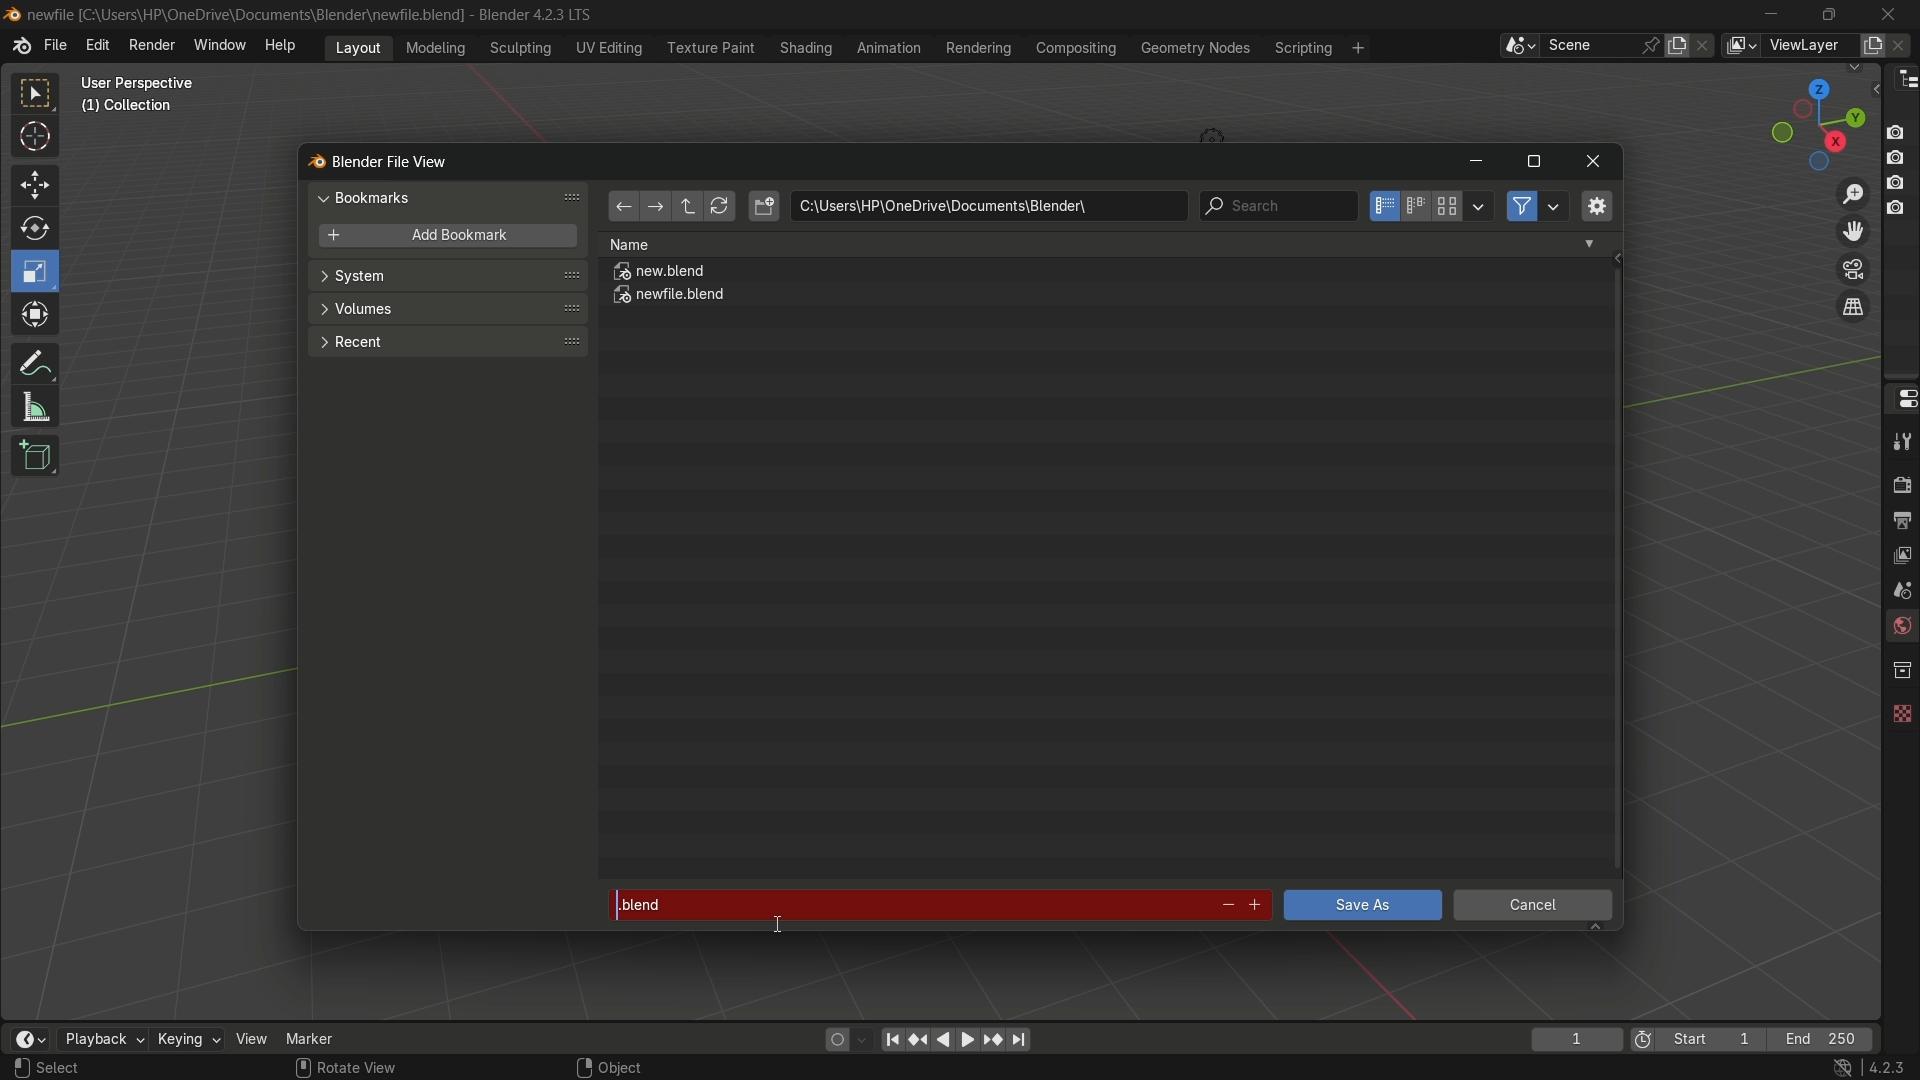  What do you see at coordinates (516, 48) in the screenshot?
I see `sculpting menu` at bounding box center [516, 48].